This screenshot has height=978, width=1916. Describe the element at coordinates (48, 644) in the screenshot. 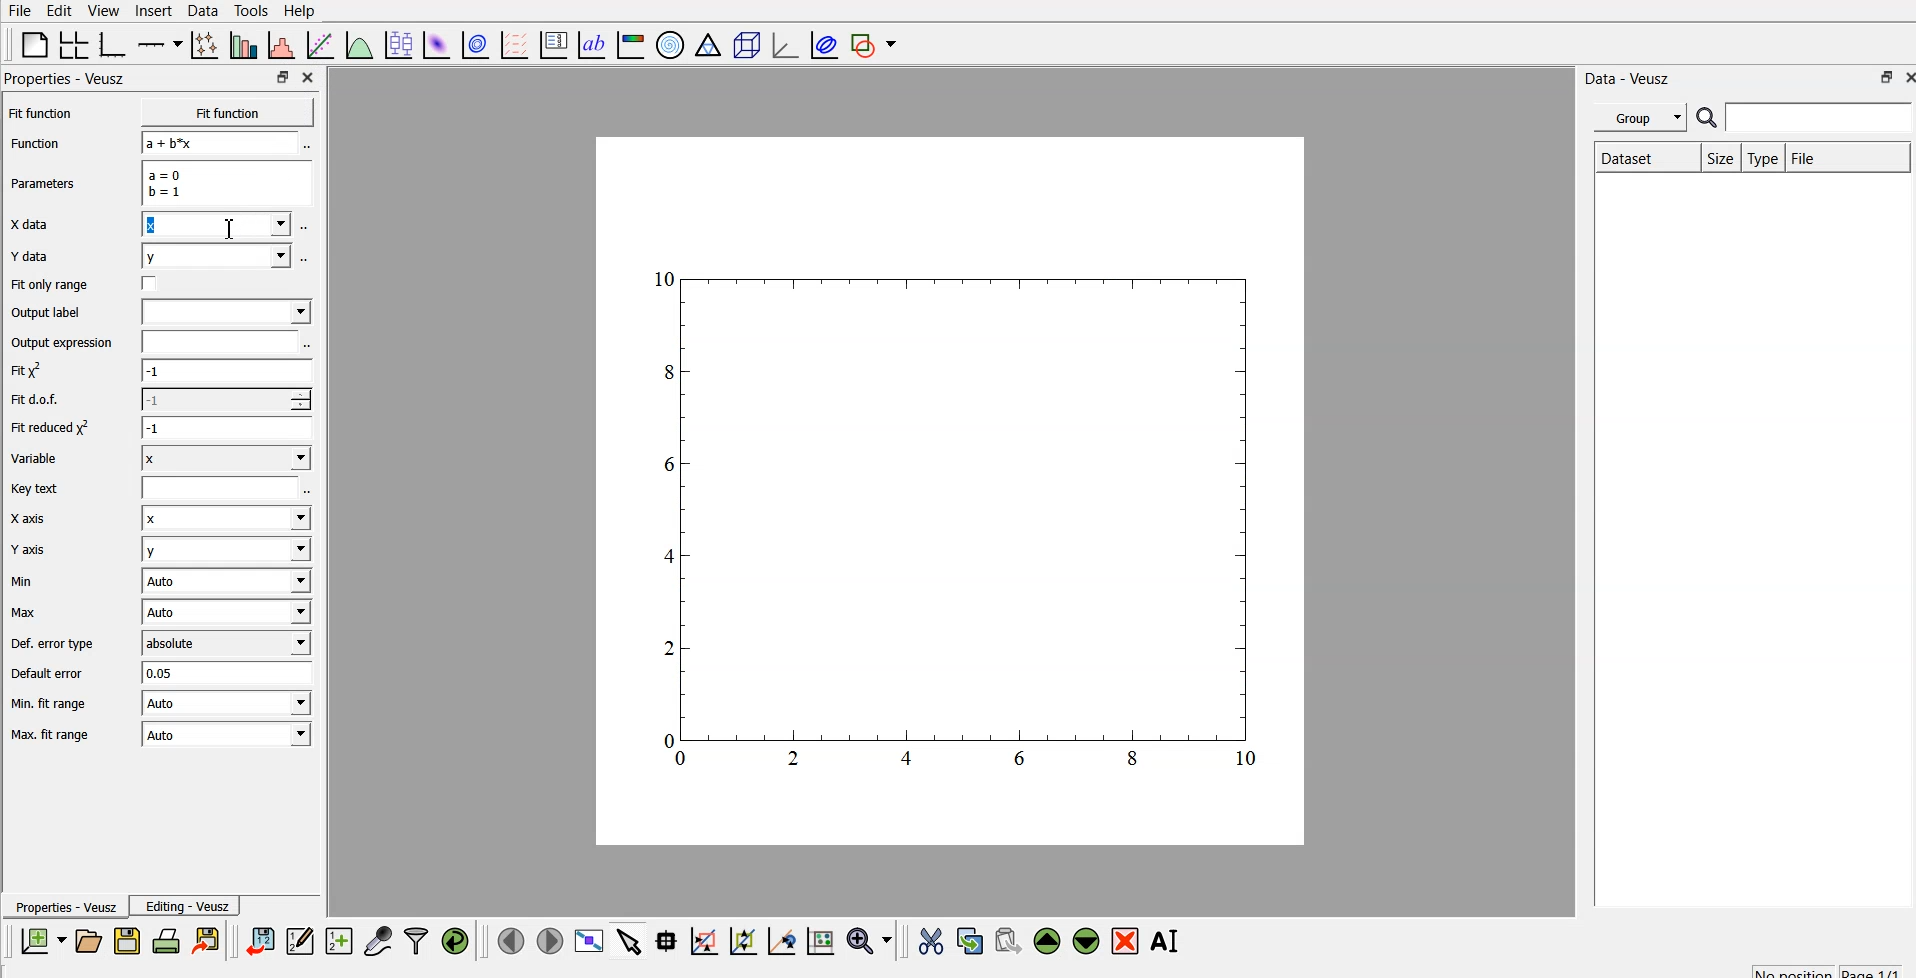

I see `Def. error type` at that location.